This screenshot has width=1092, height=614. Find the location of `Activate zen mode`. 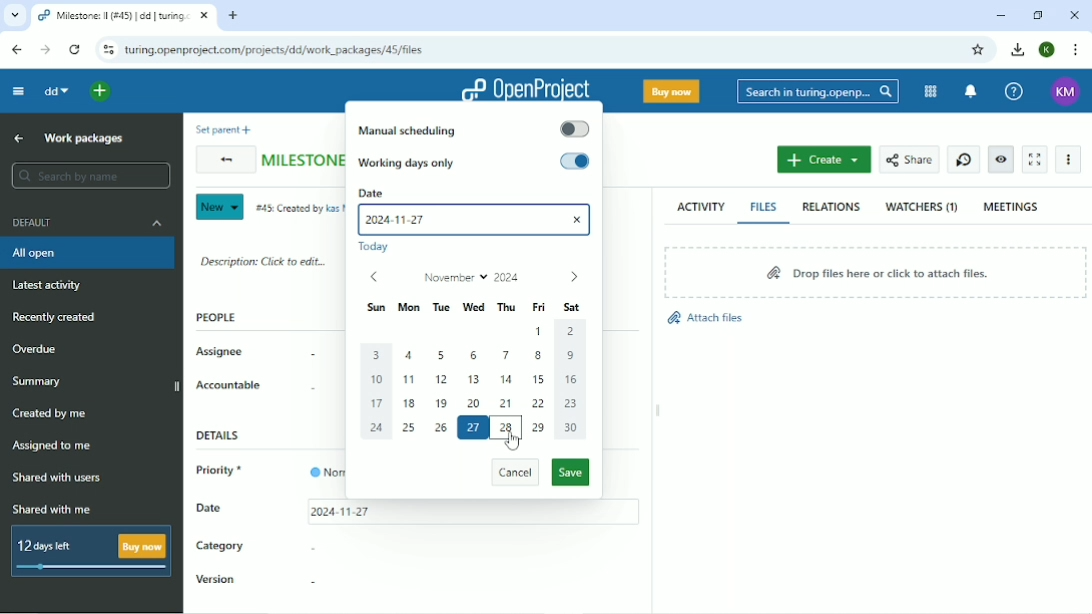

Activate zen mode is located at coordinates (1034, 159).